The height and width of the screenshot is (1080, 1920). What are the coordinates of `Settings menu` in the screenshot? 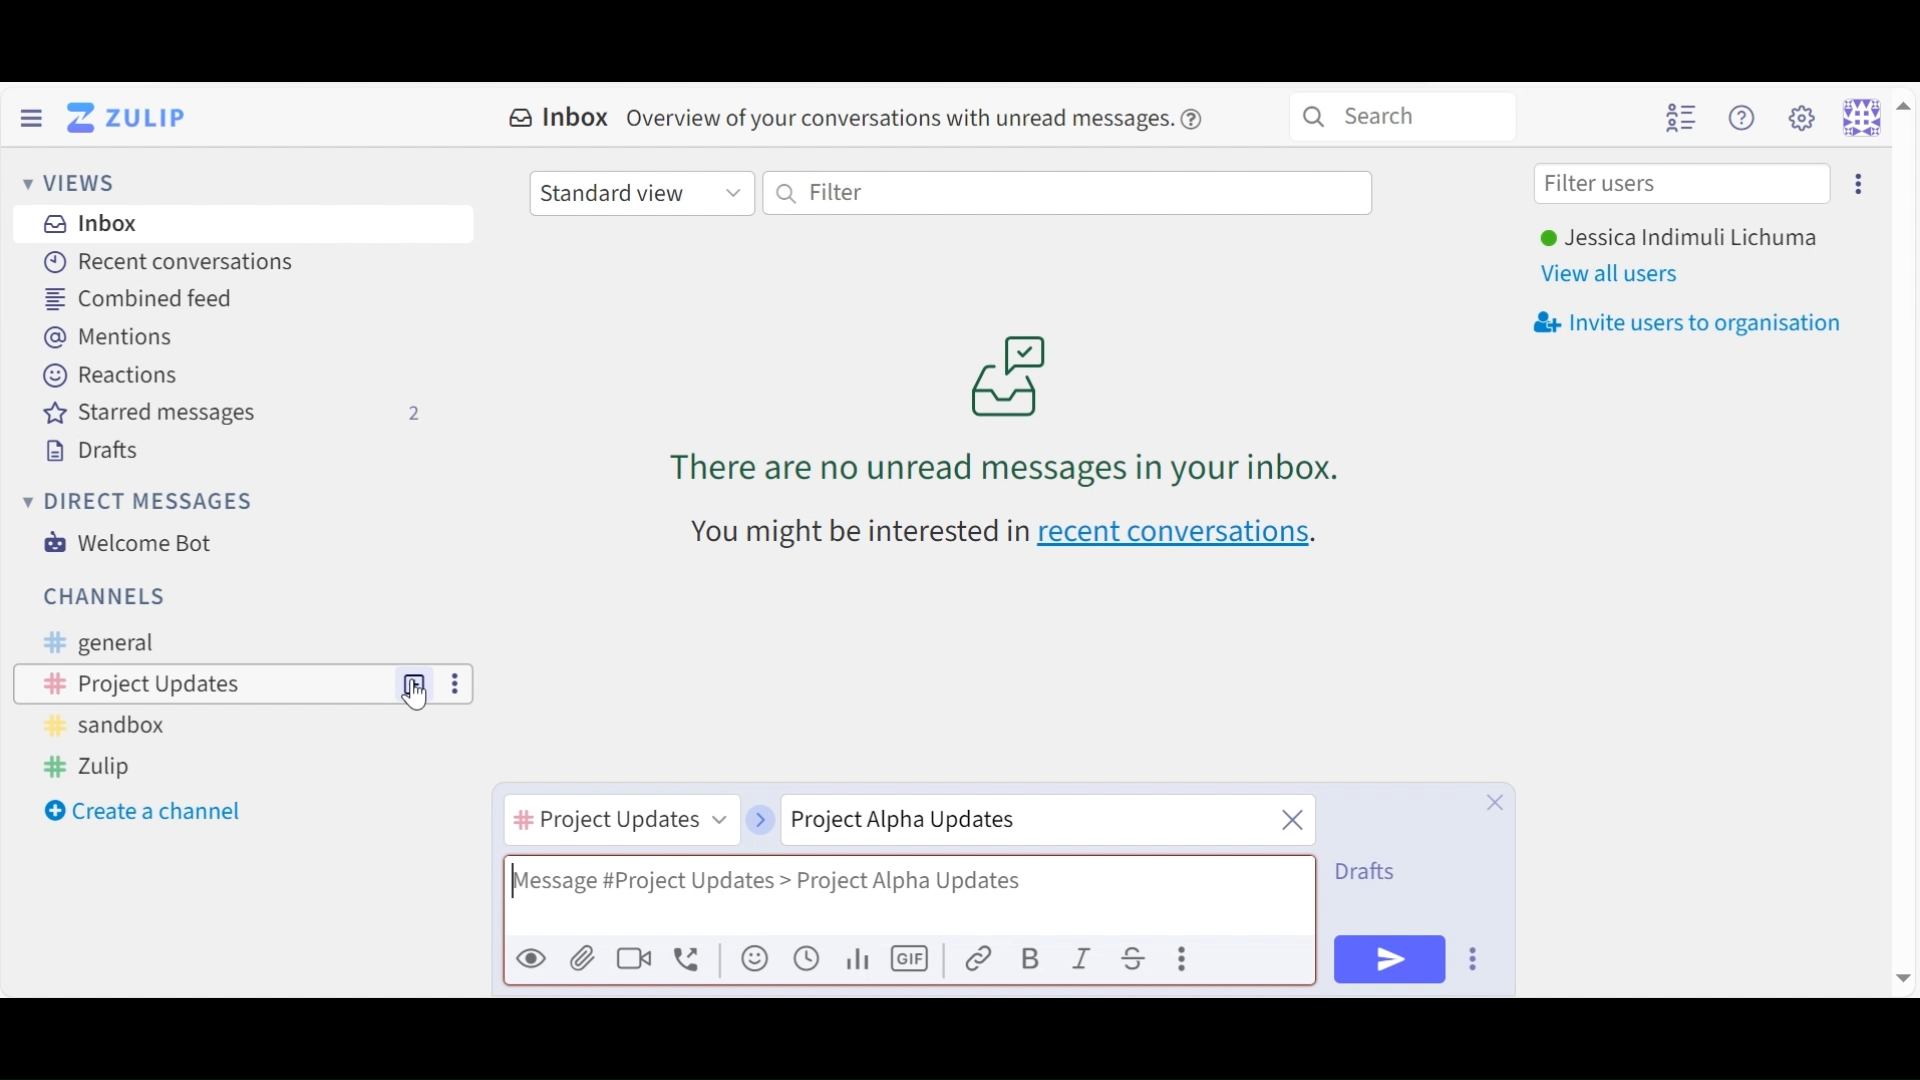 It's located at (1801, 116).